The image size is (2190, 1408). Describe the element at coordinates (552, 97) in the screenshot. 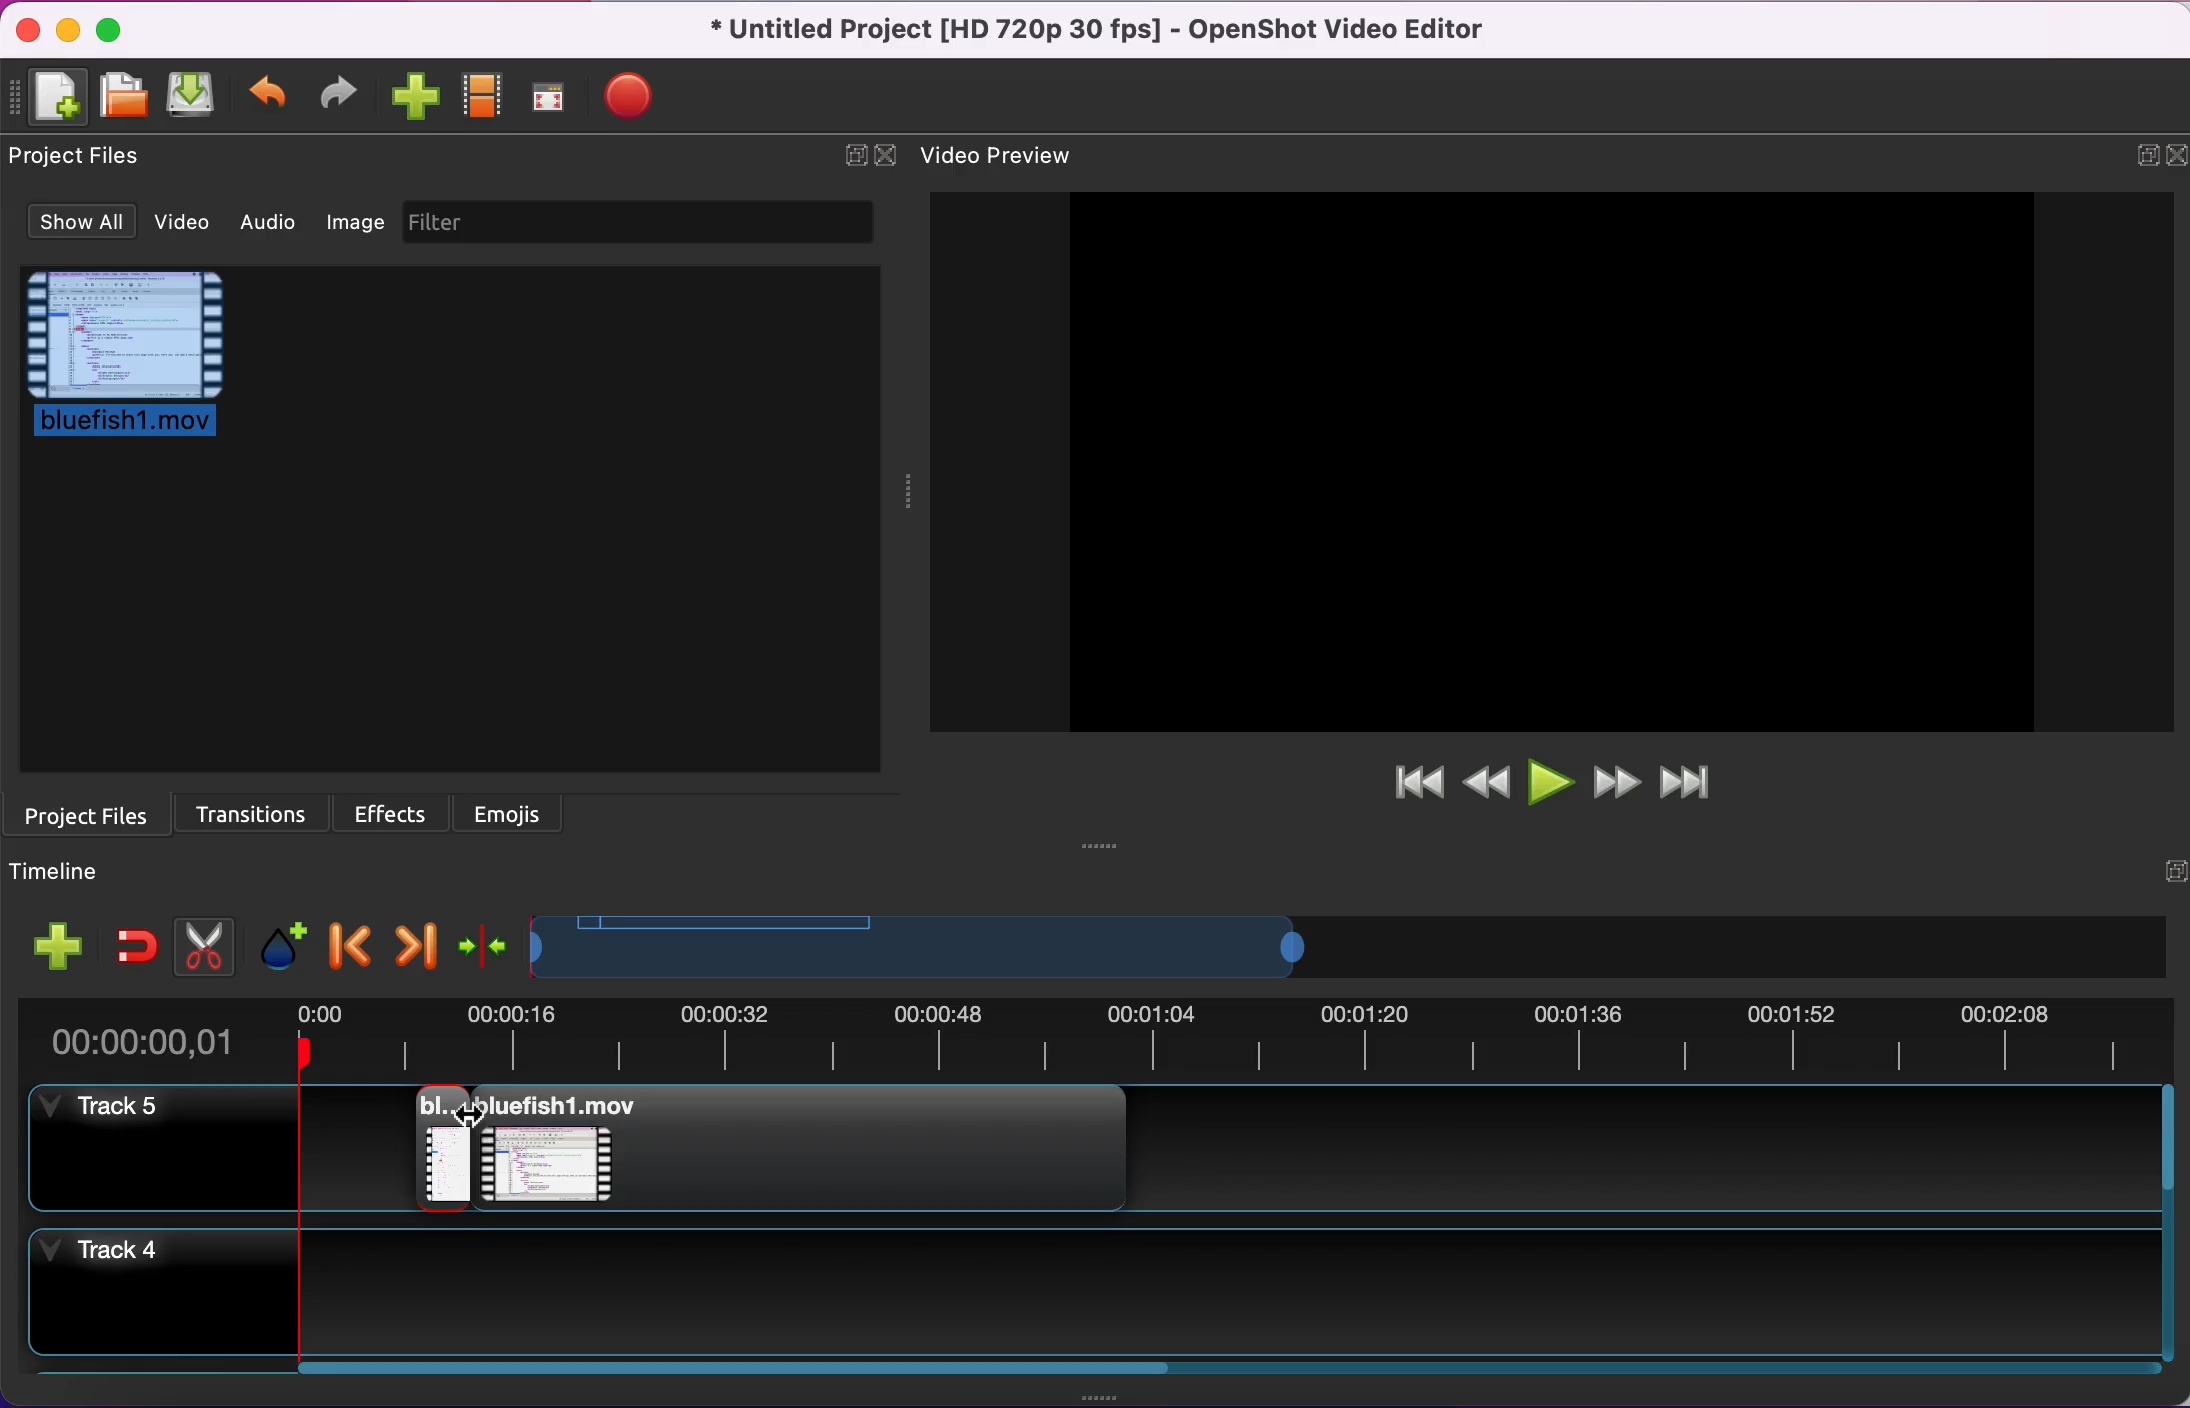

I see `full screen` at that location.